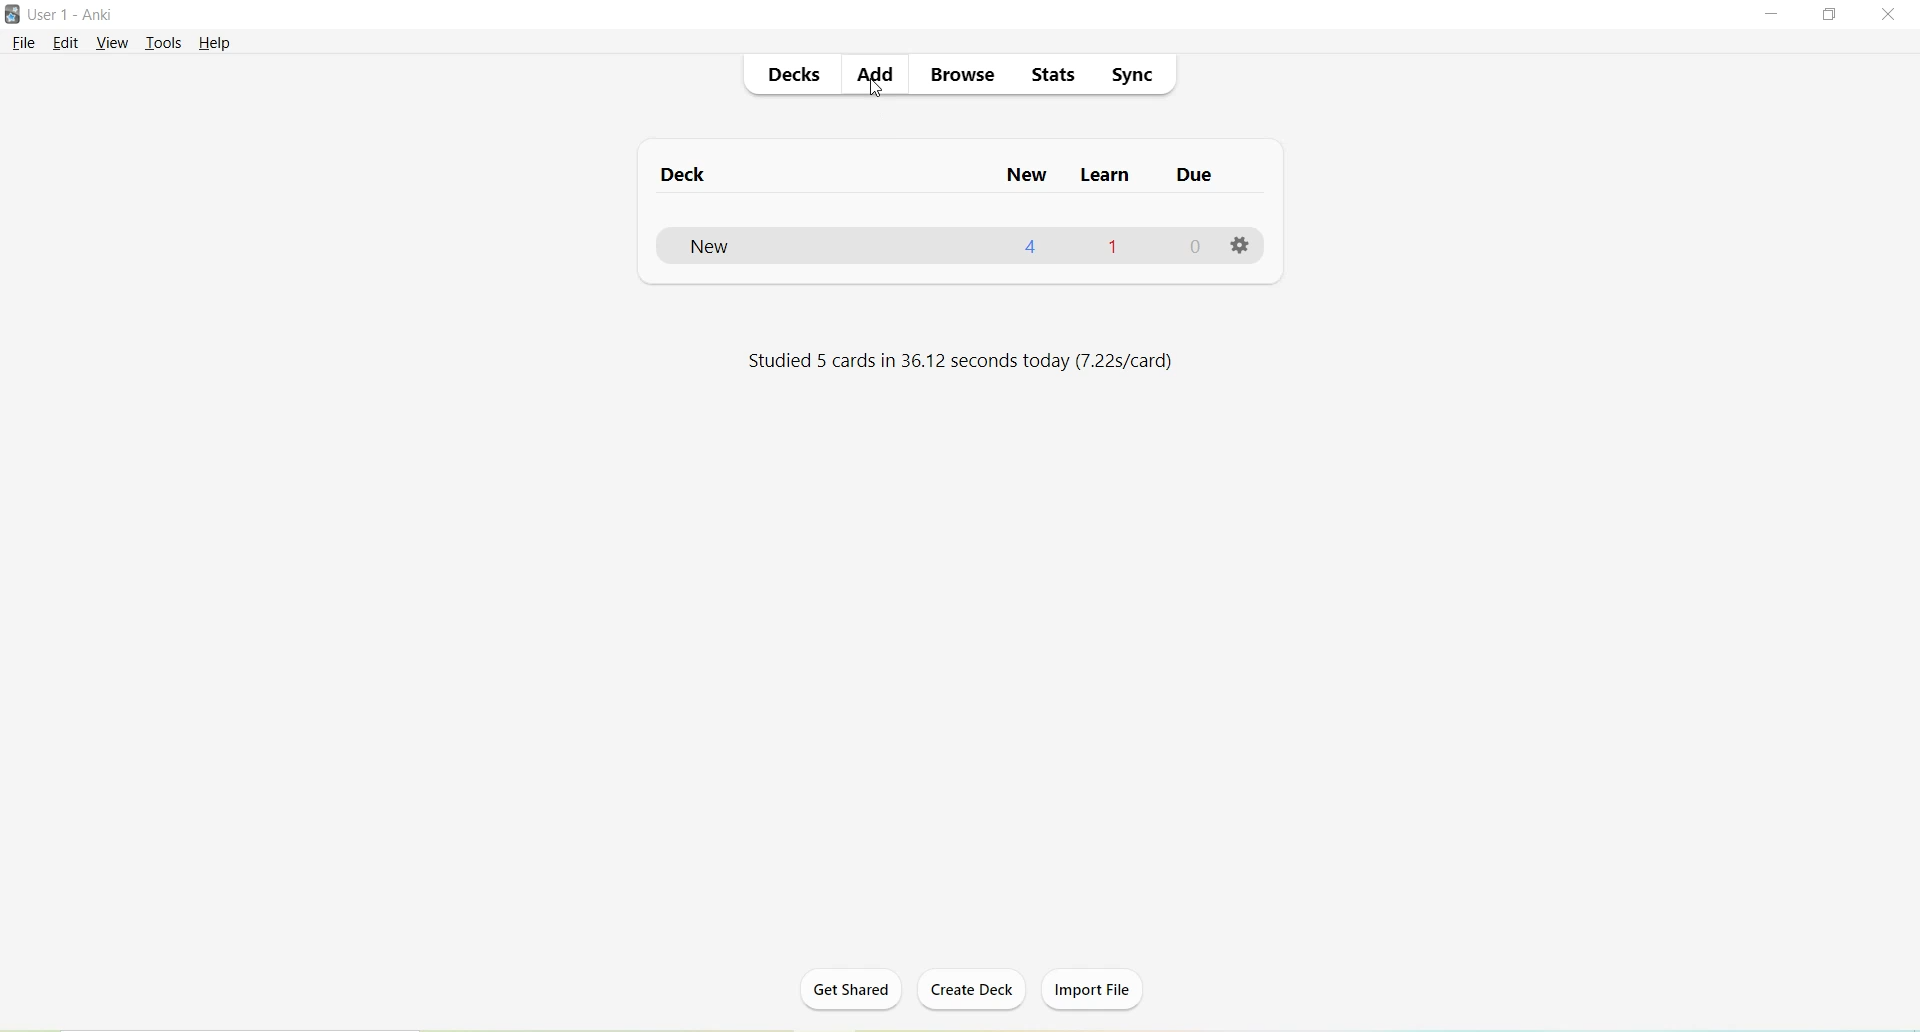  What do you see at coordinates (964, 989) in the screenshot?
I see `Create Deck` at bounding box center [964, 989].